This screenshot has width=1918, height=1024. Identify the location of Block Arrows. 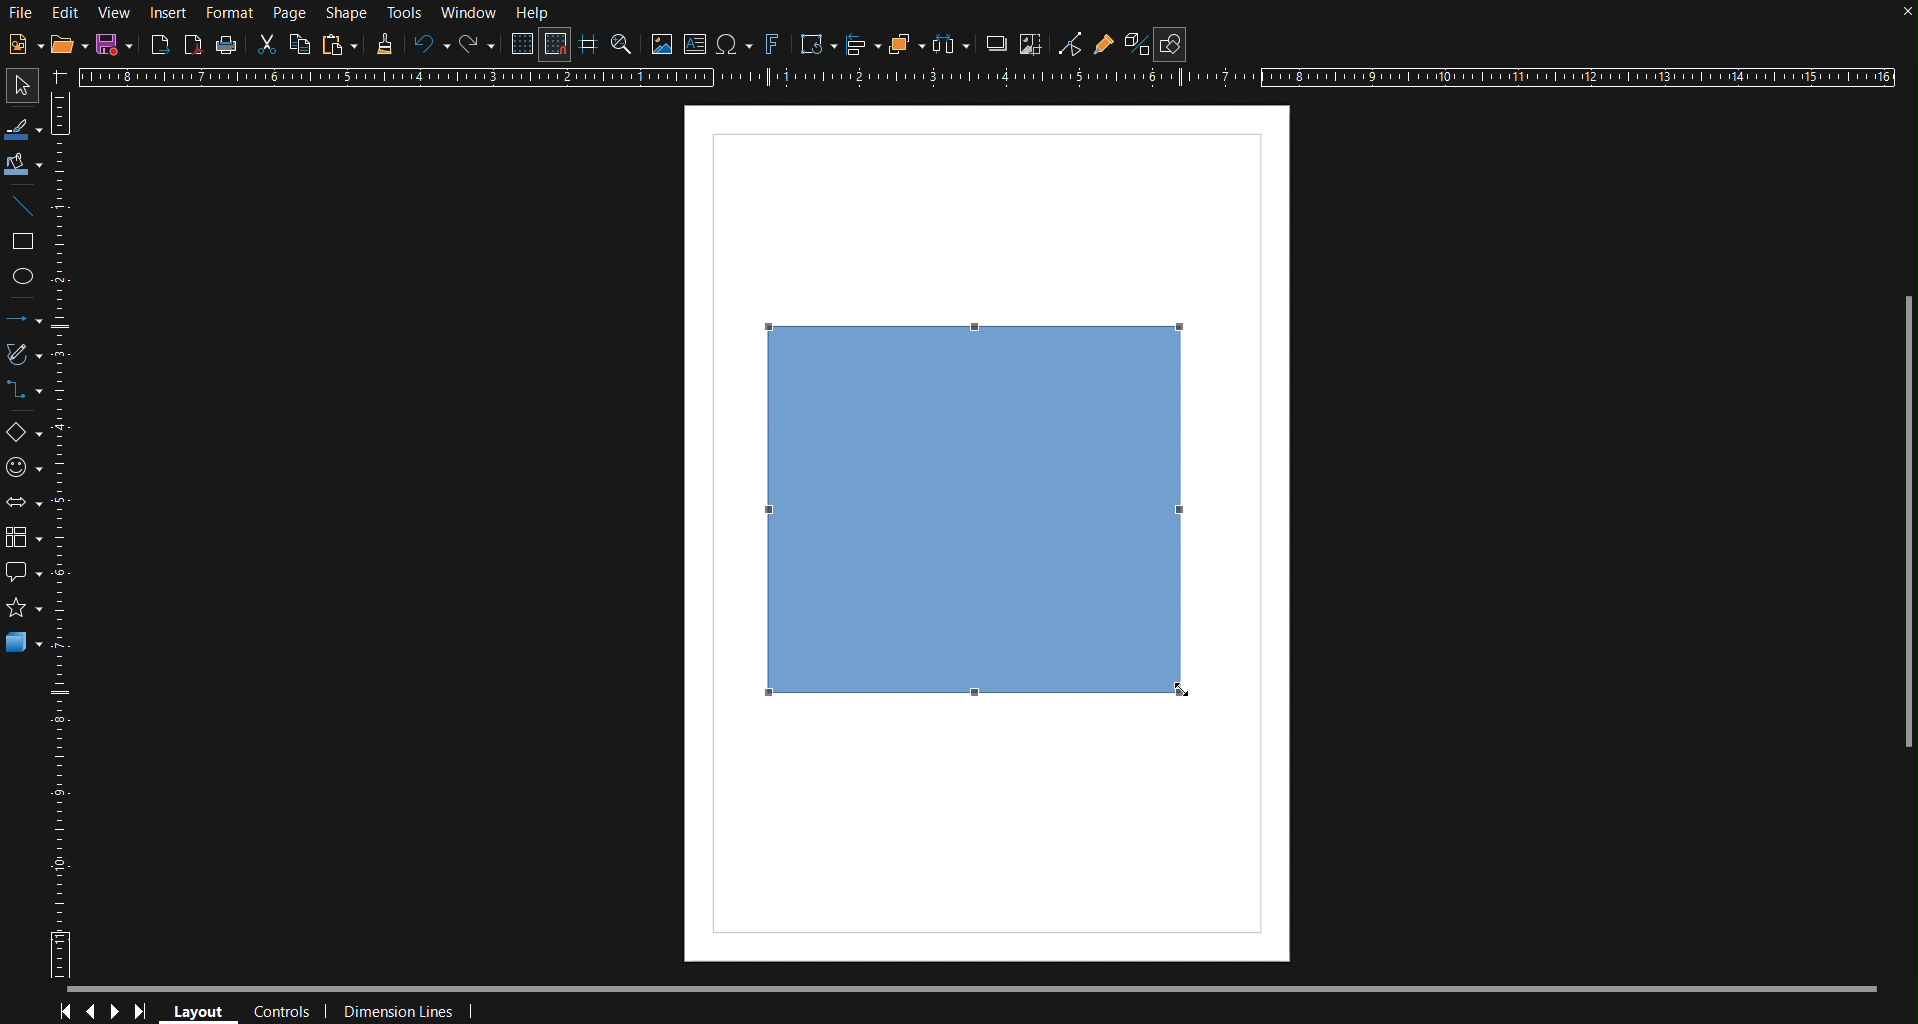
(24, 505).